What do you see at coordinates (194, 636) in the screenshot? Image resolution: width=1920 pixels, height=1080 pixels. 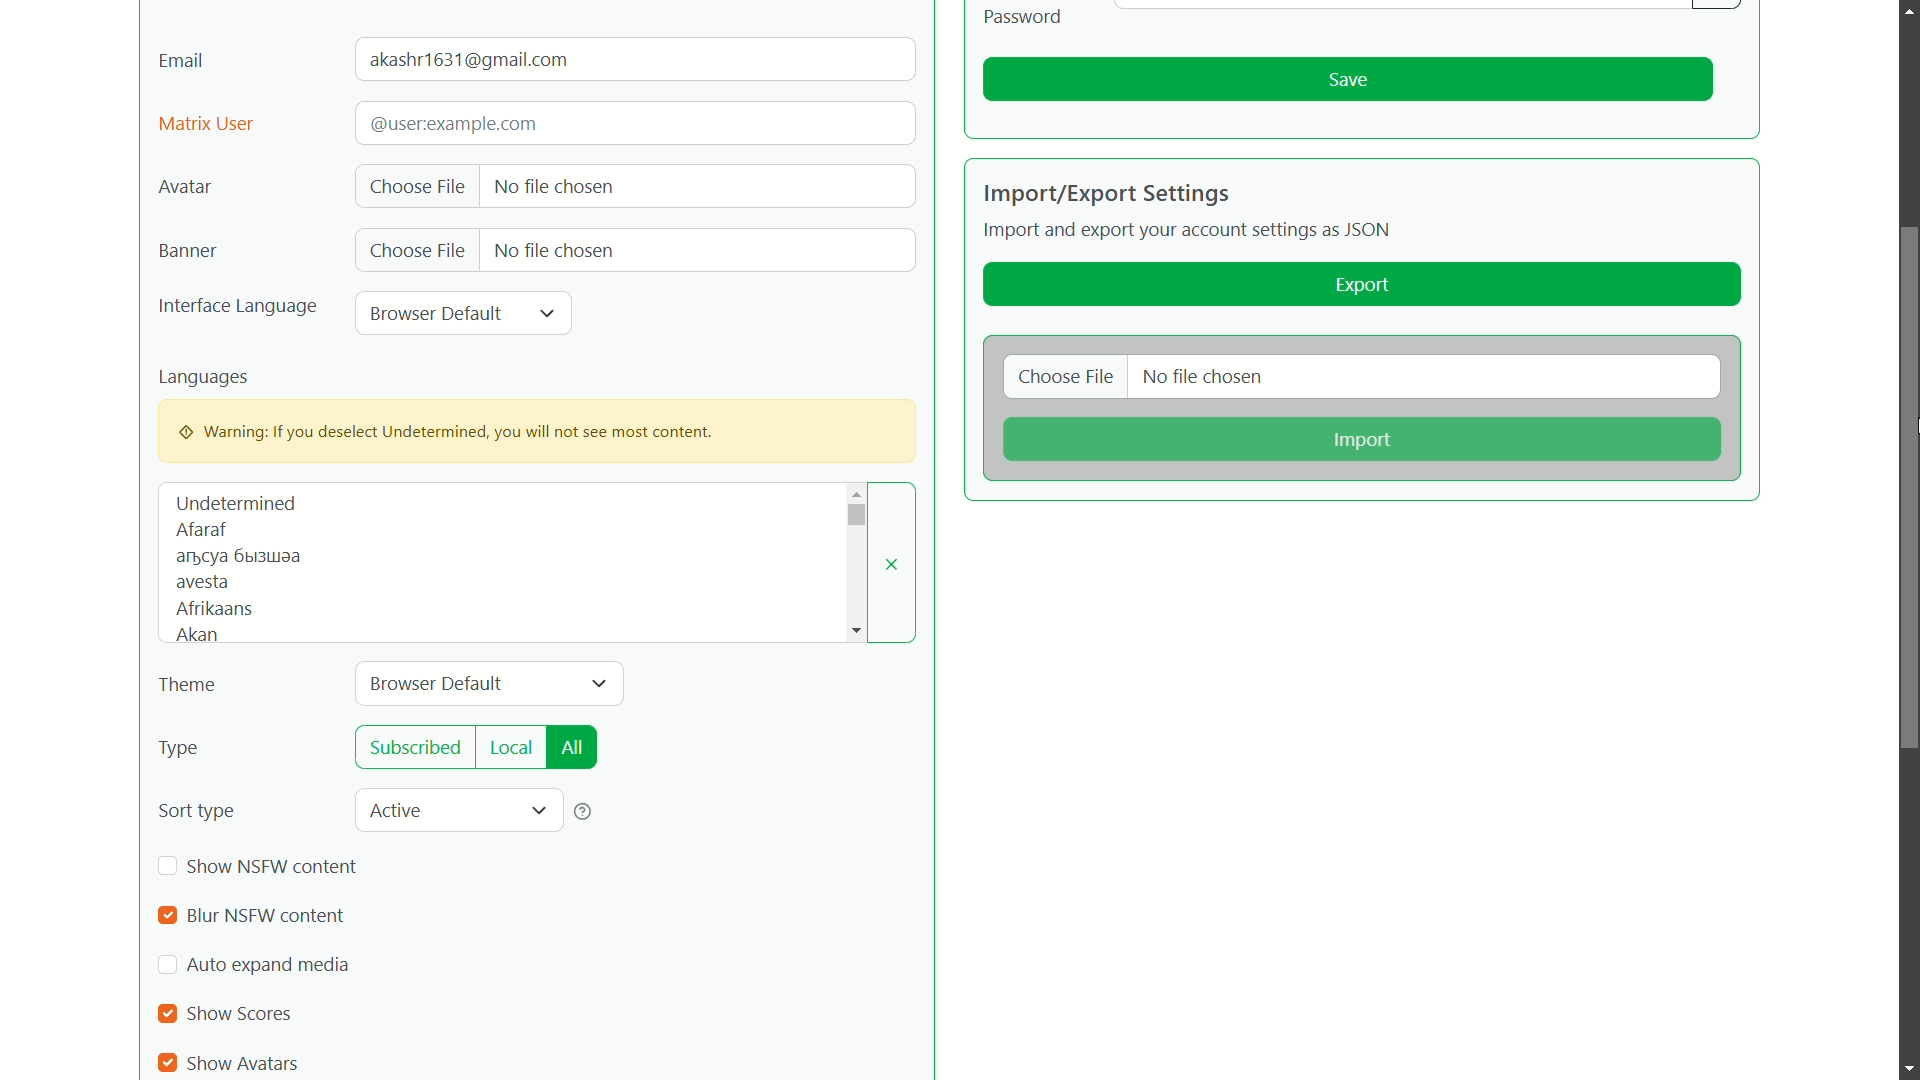 I see `akan` at bounding box center [194, 636].